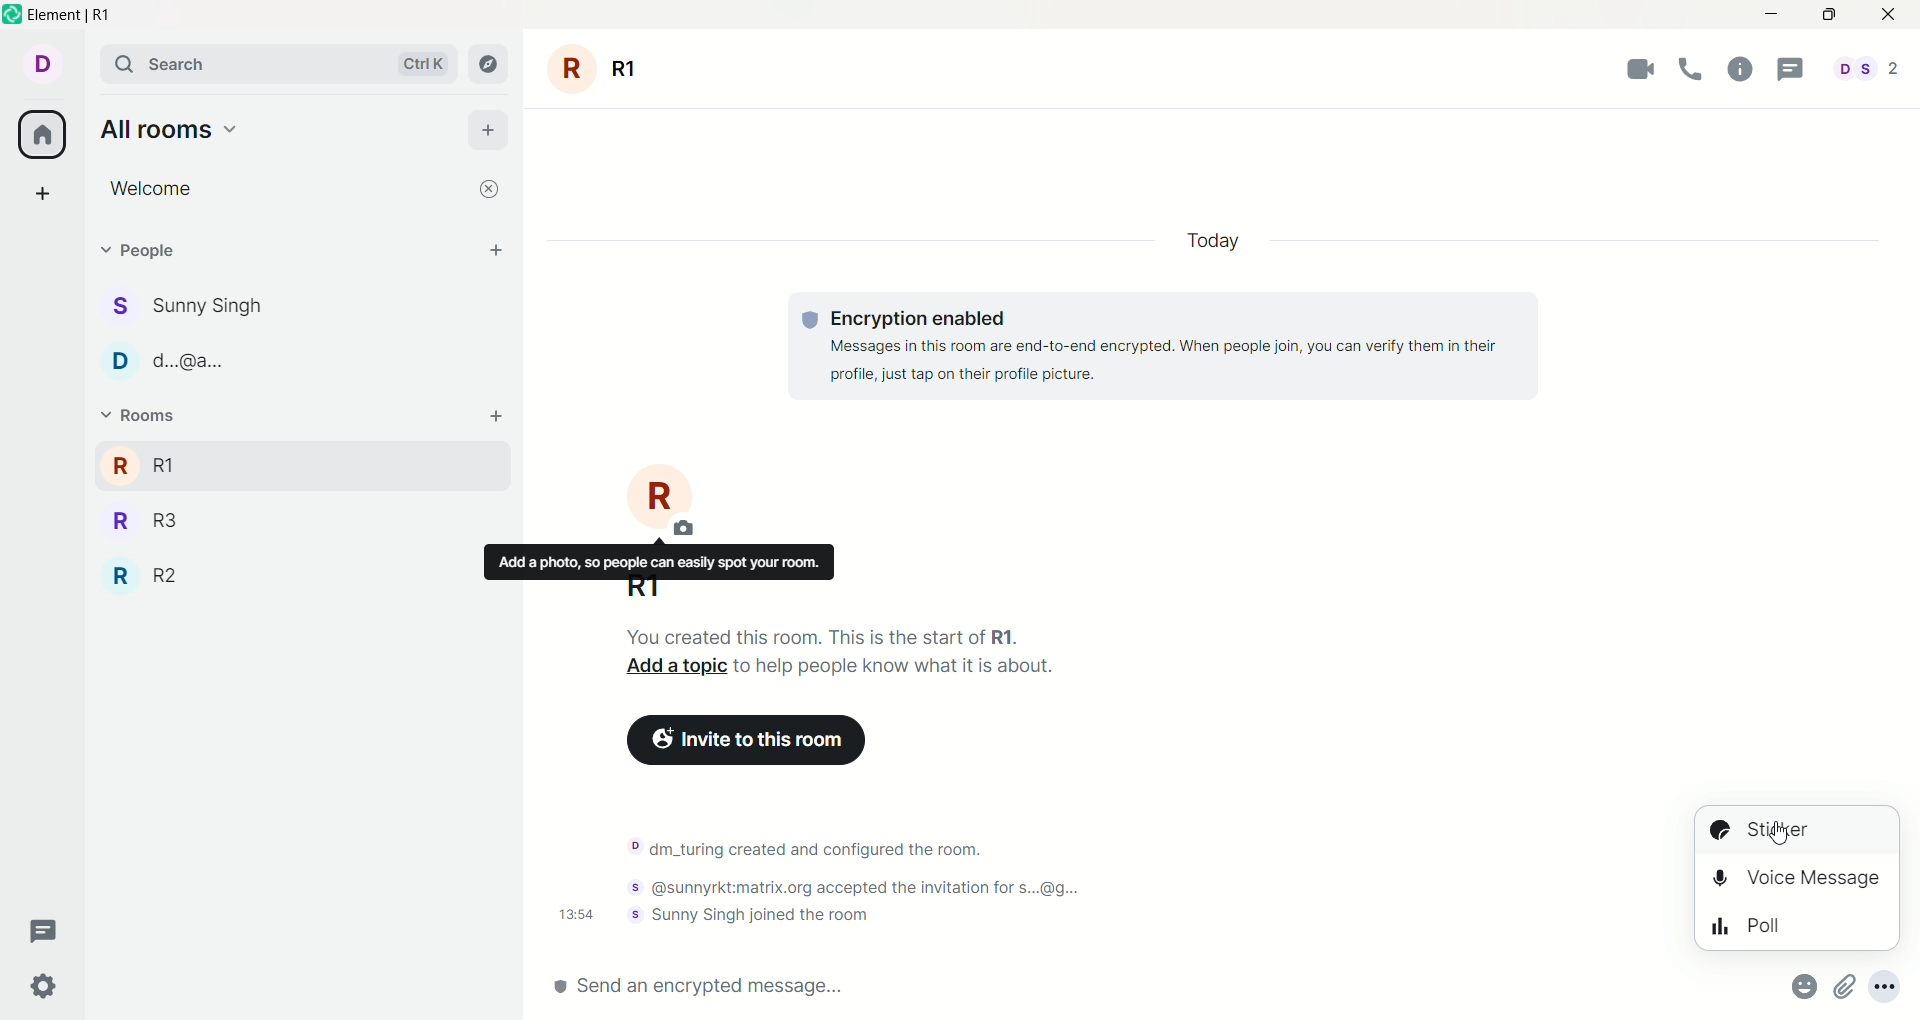 This screenshot has height=1020, width=1920. What do you see at coordinates (270, 465) in the screenshot?
I see `R1 room` at bounding box center [270, 465].